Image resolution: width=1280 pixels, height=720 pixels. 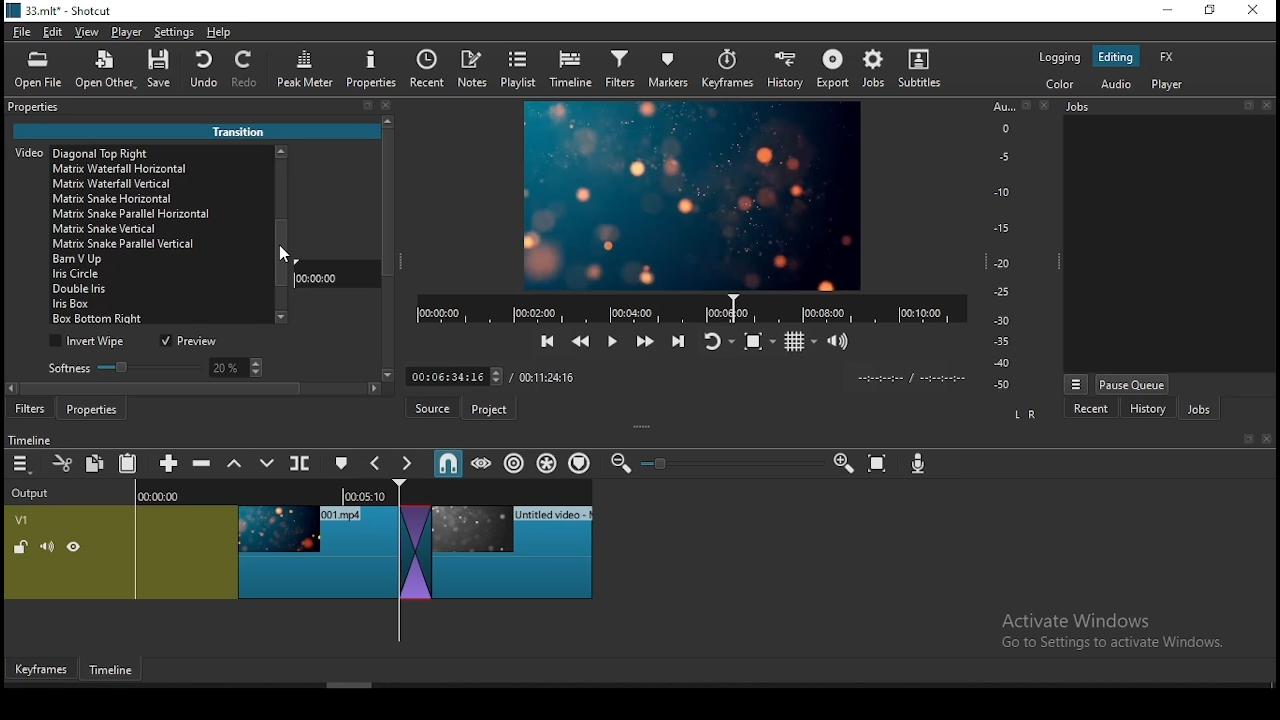 What do you see at coordinates (670, 72) in the screenshot?
I see `markers` at bounding box center [670, 72].